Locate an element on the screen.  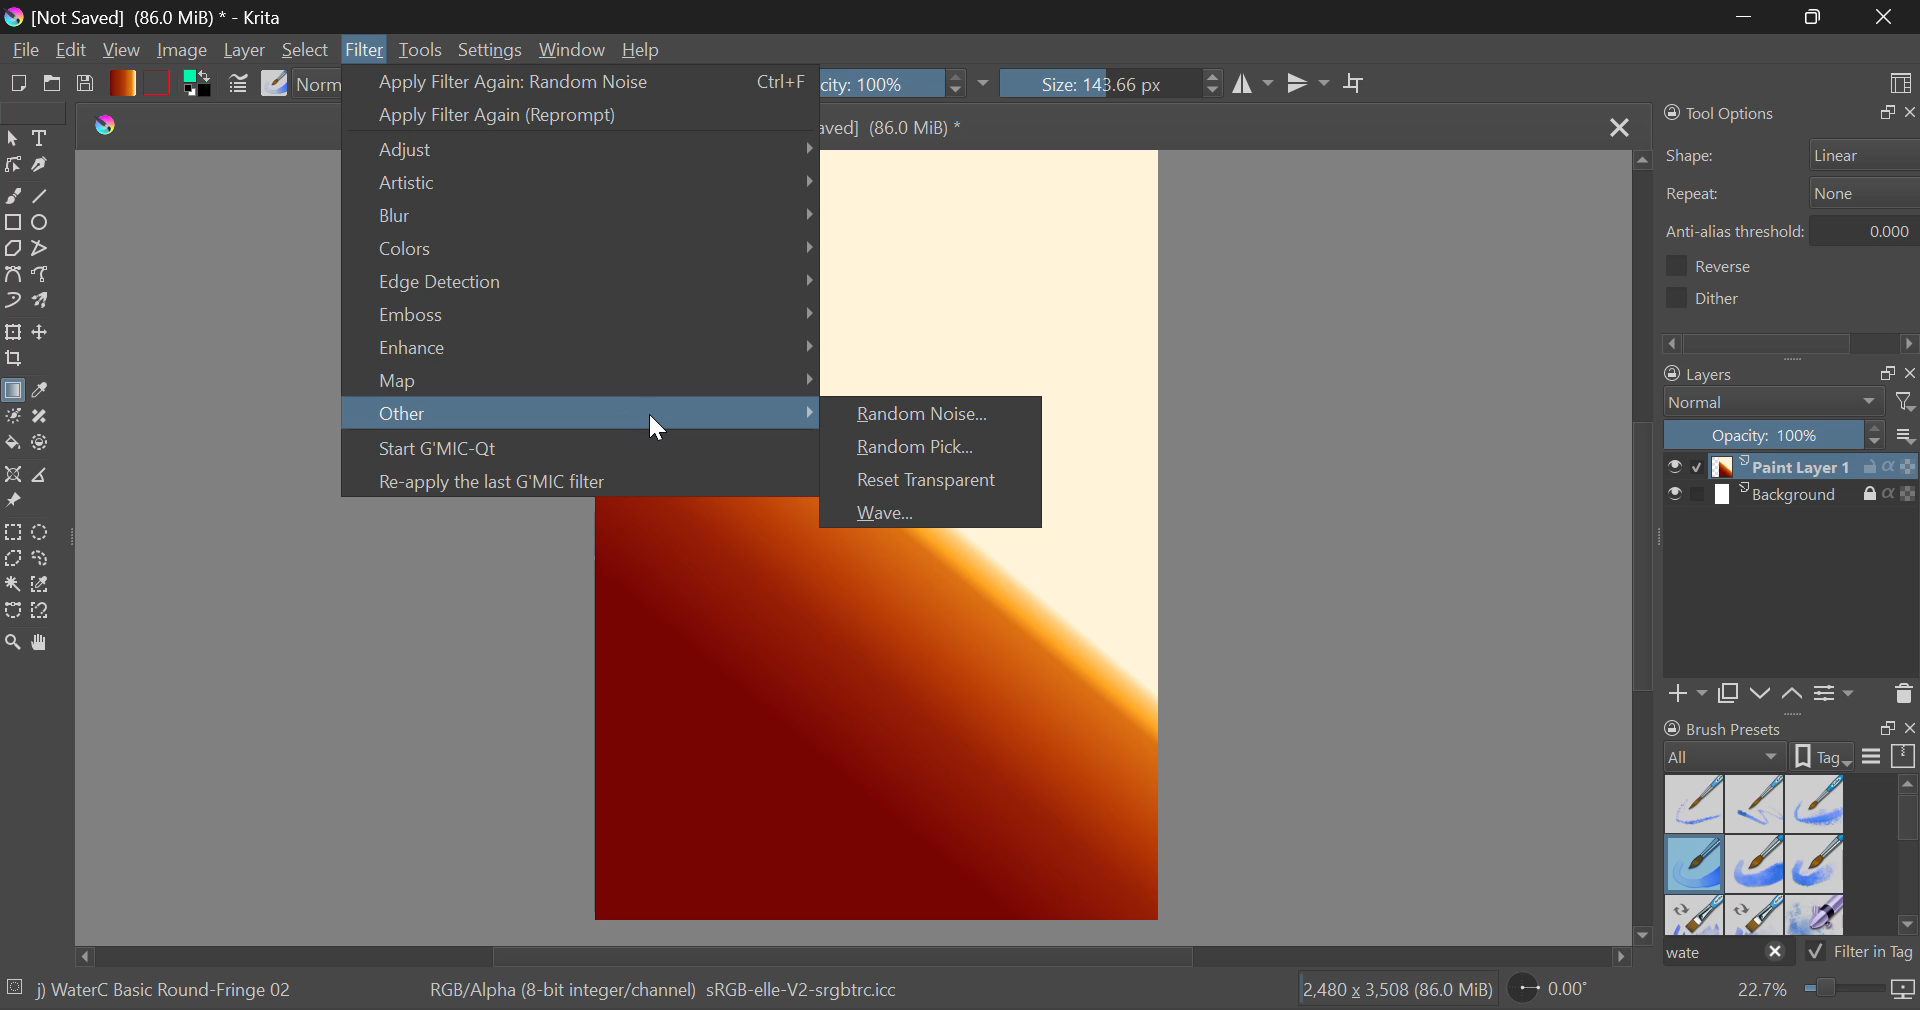
Edge Detection is located at coordinates (580, 284).